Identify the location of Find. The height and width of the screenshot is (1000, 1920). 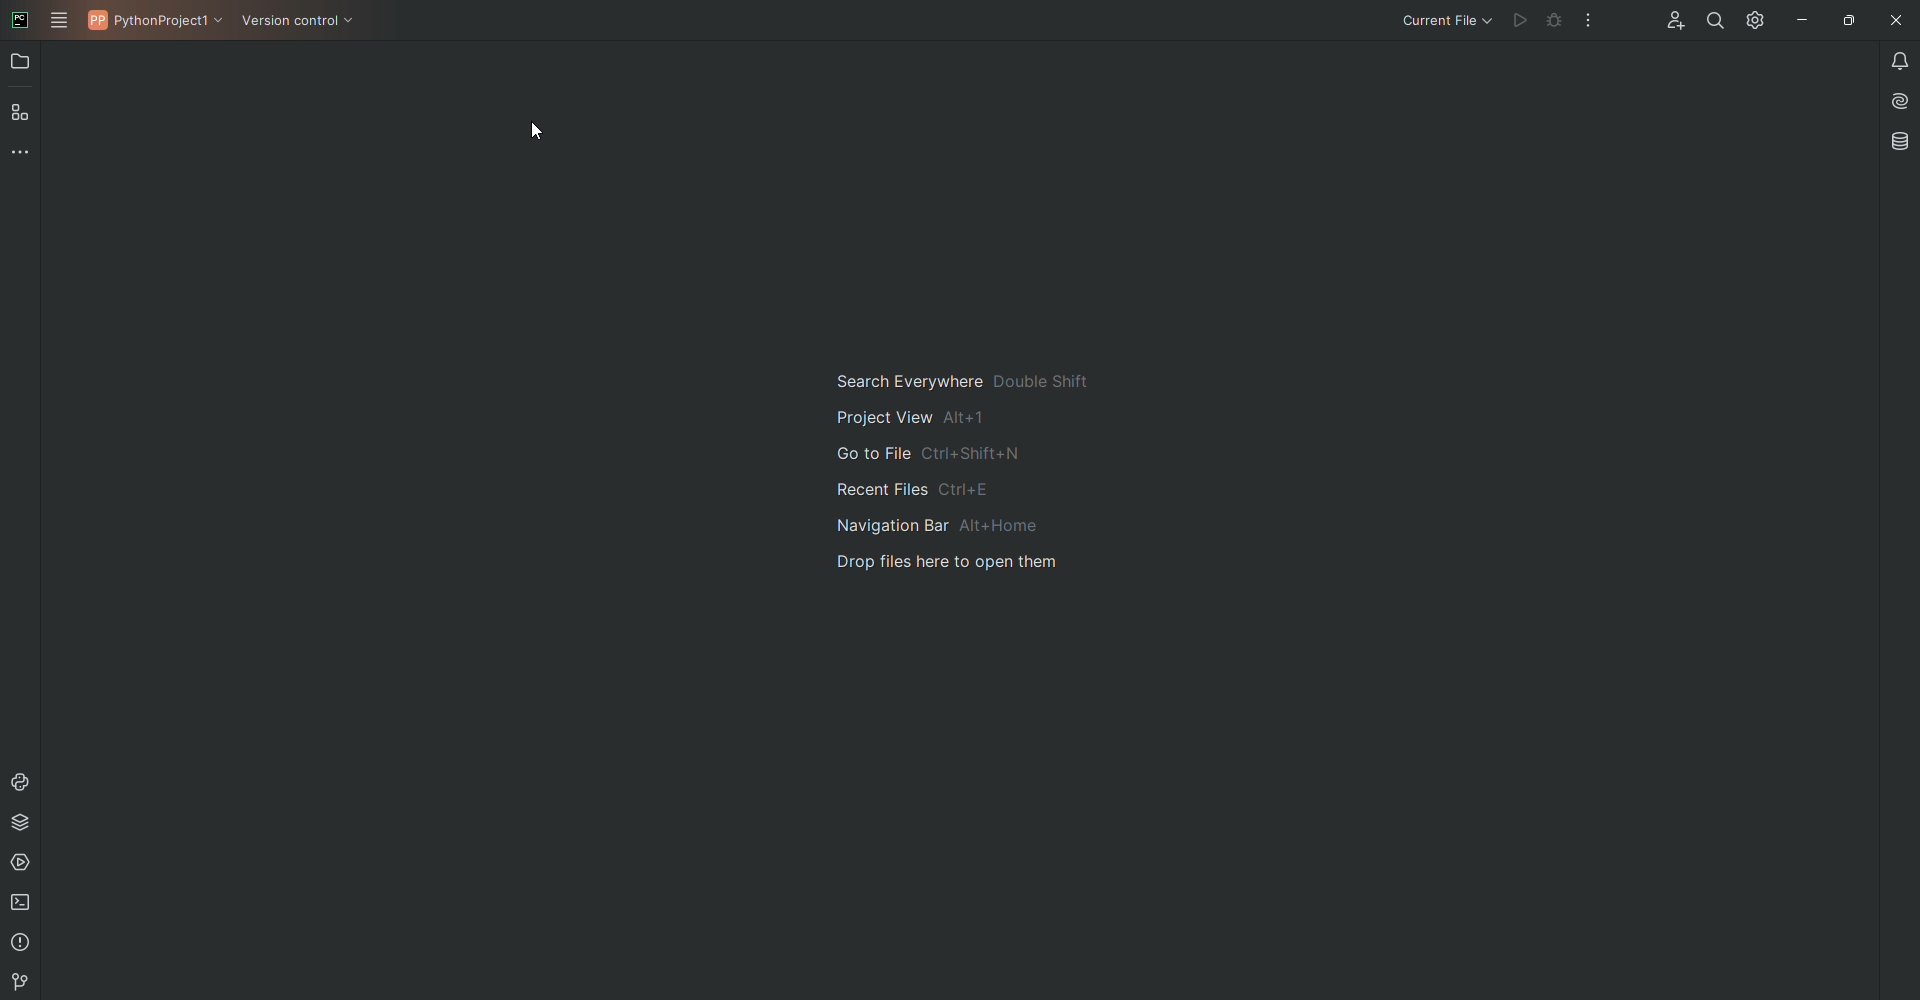
(1709, 21).